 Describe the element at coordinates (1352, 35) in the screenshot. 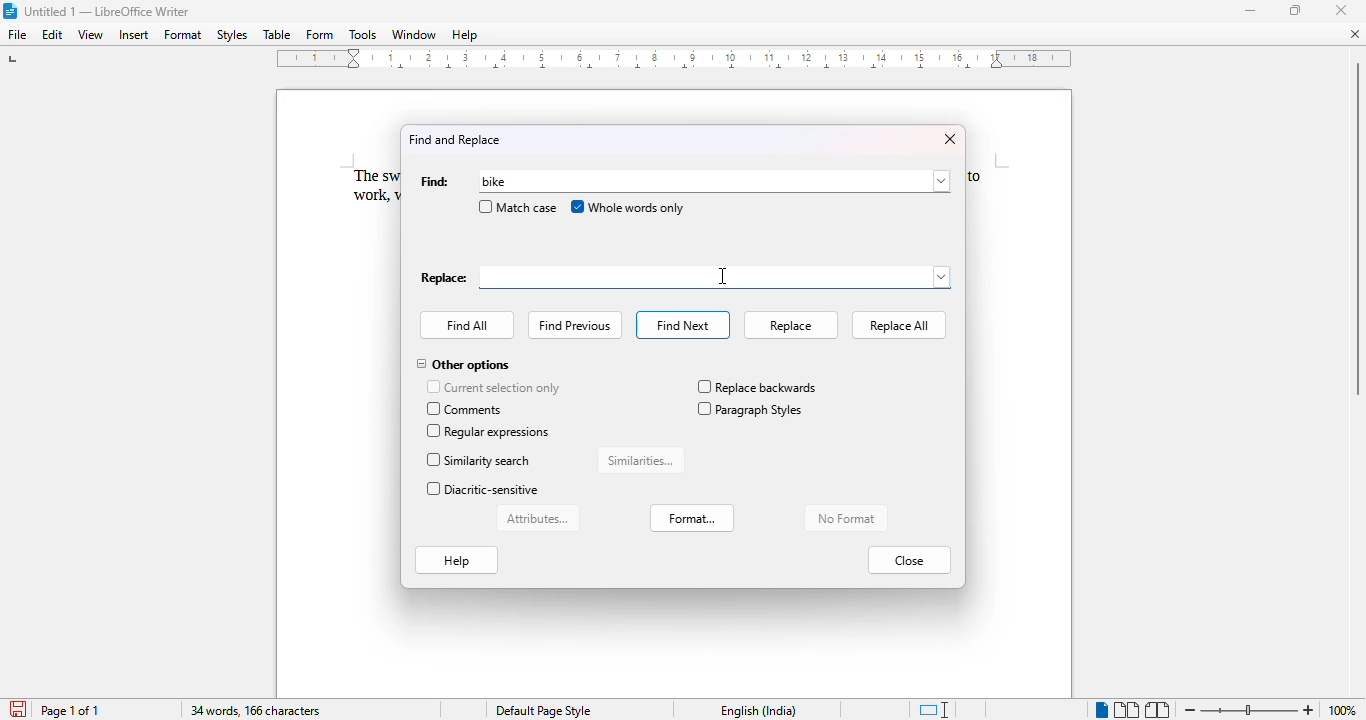

I see `close` at that location.